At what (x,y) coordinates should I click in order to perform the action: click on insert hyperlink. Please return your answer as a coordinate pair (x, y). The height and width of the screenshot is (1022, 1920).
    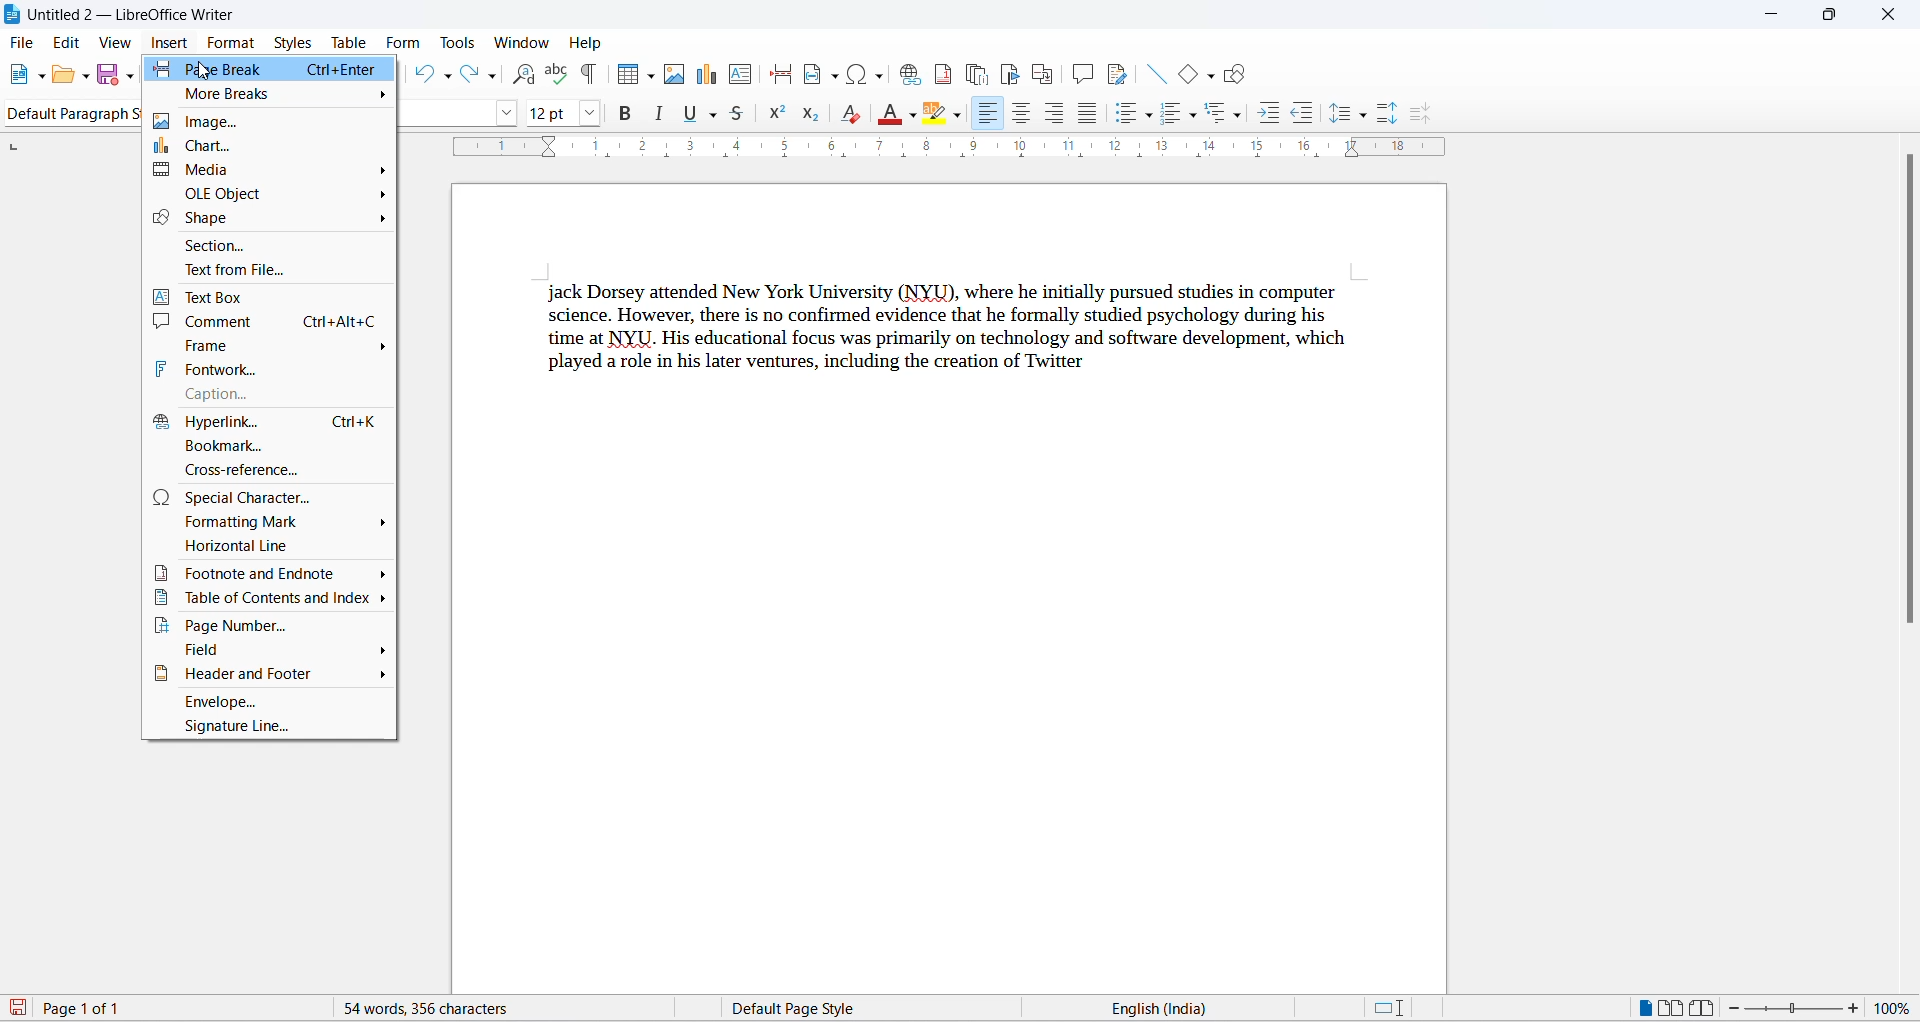
    Looking at the image, I should click on (905, 75).